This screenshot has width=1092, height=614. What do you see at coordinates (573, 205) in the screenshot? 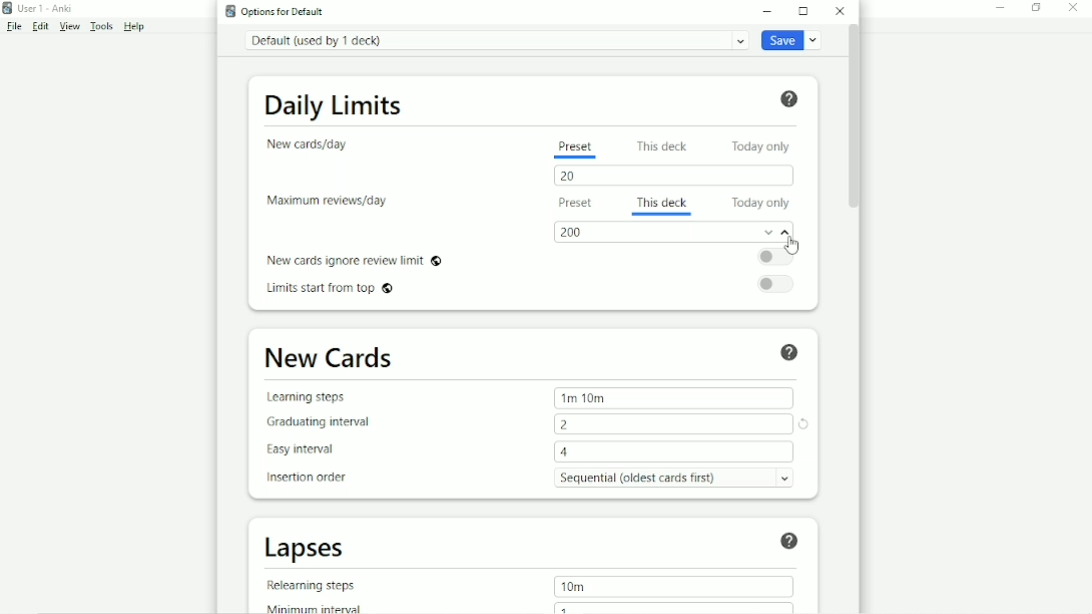
I see `Preset` at bounding box center [573, 205].